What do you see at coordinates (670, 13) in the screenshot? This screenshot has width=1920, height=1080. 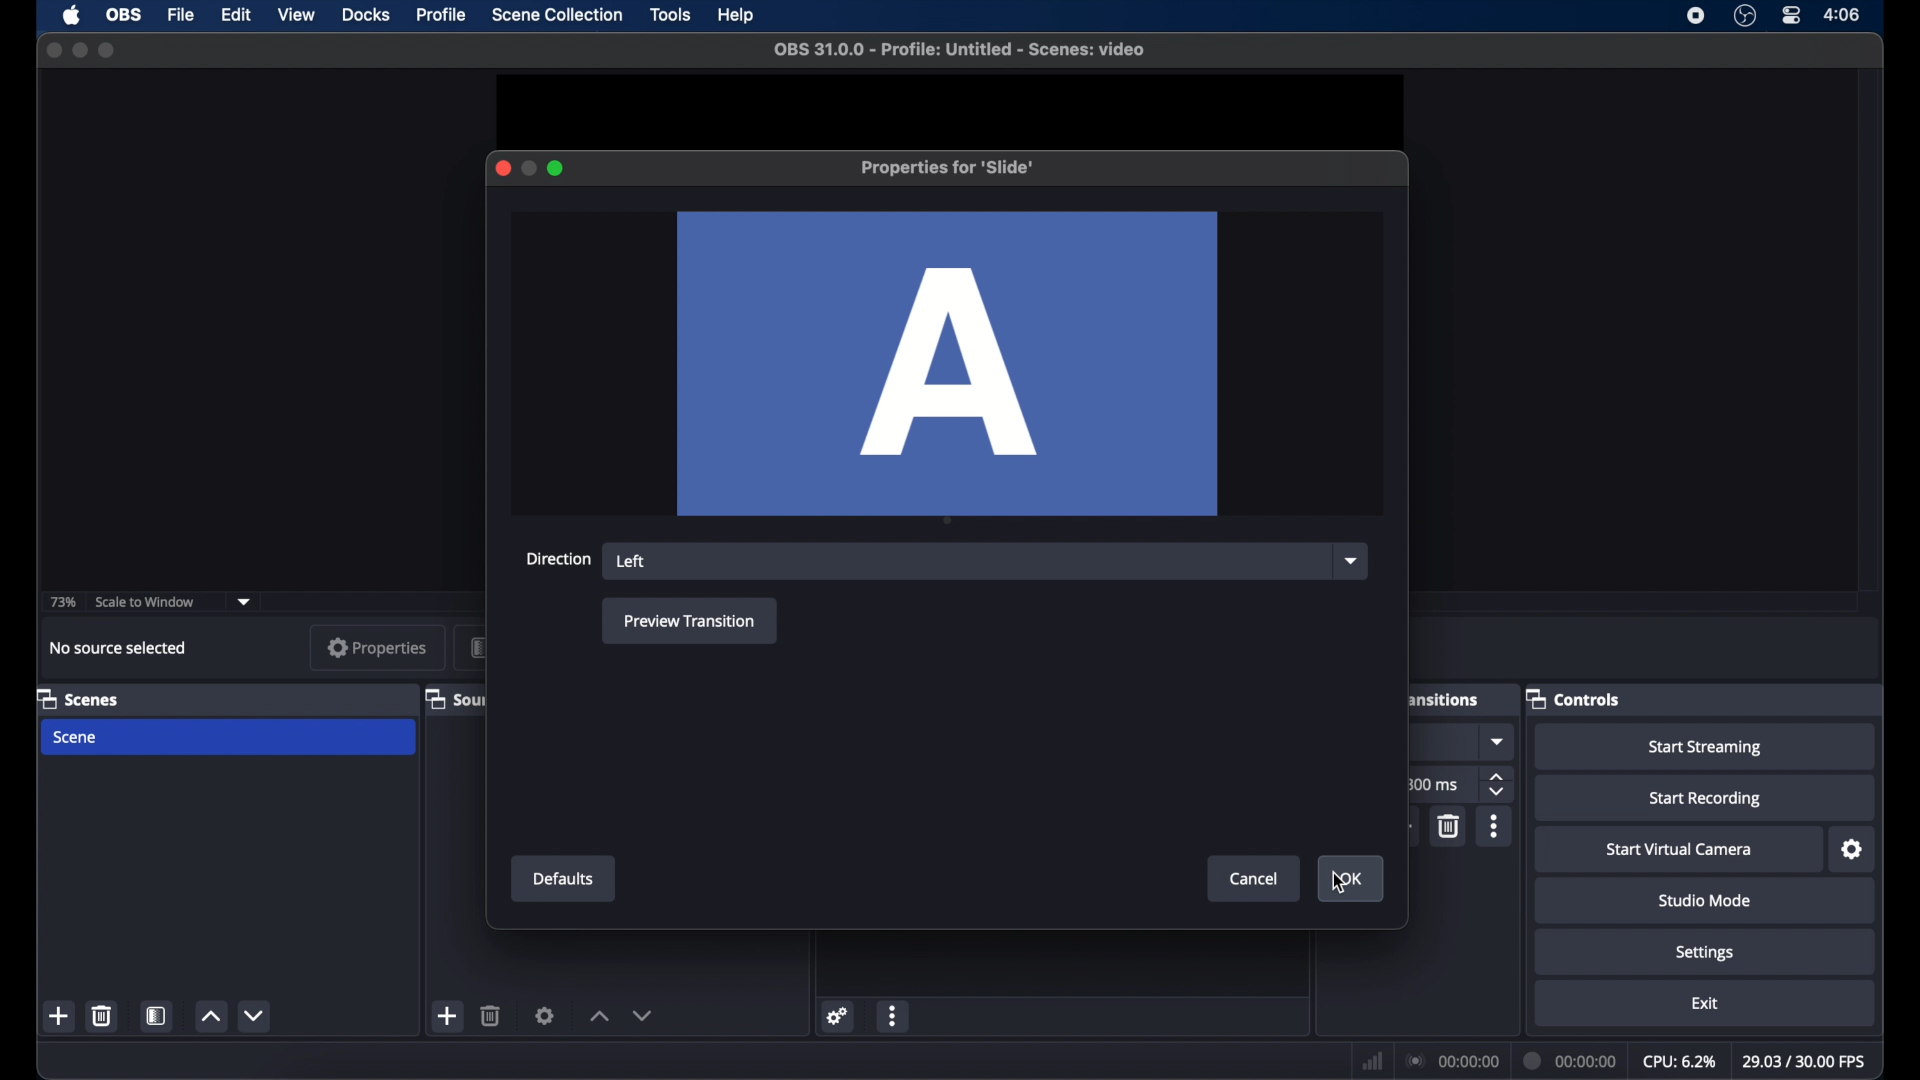 I see `tools` at bounding box center [670, 13].